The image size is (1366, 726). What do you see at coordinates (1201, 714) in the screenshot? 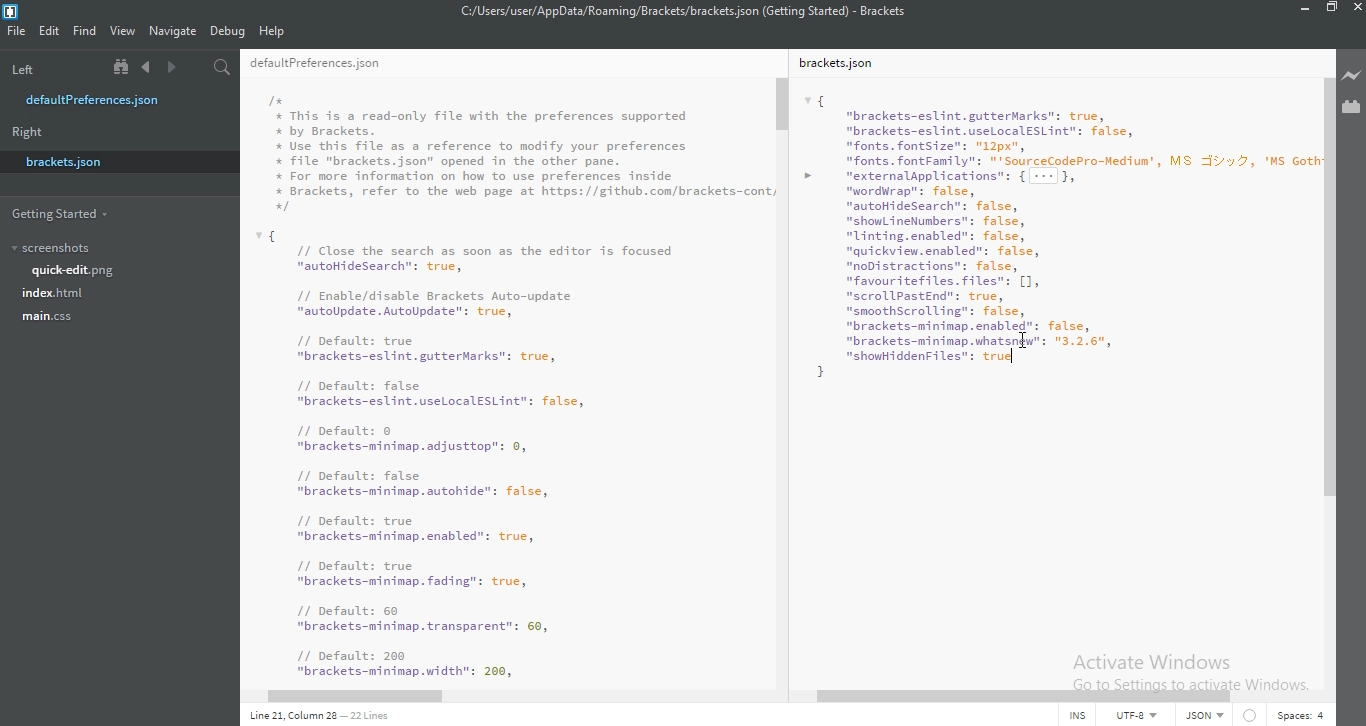
I see `JSON` at bounding box center [1201, 714].